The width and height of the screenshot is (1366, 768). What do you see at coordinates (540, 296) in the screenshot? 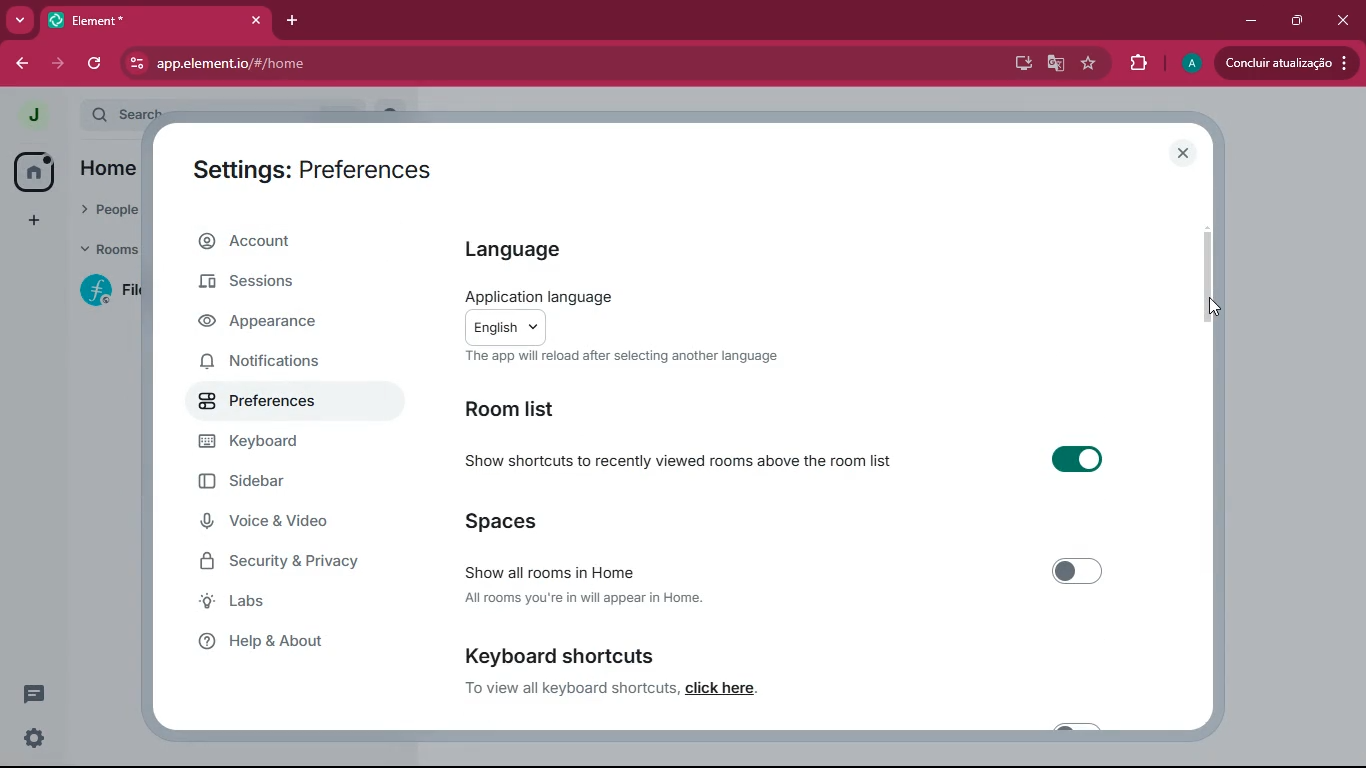
I see `application language` at bounding box center [540, 296].